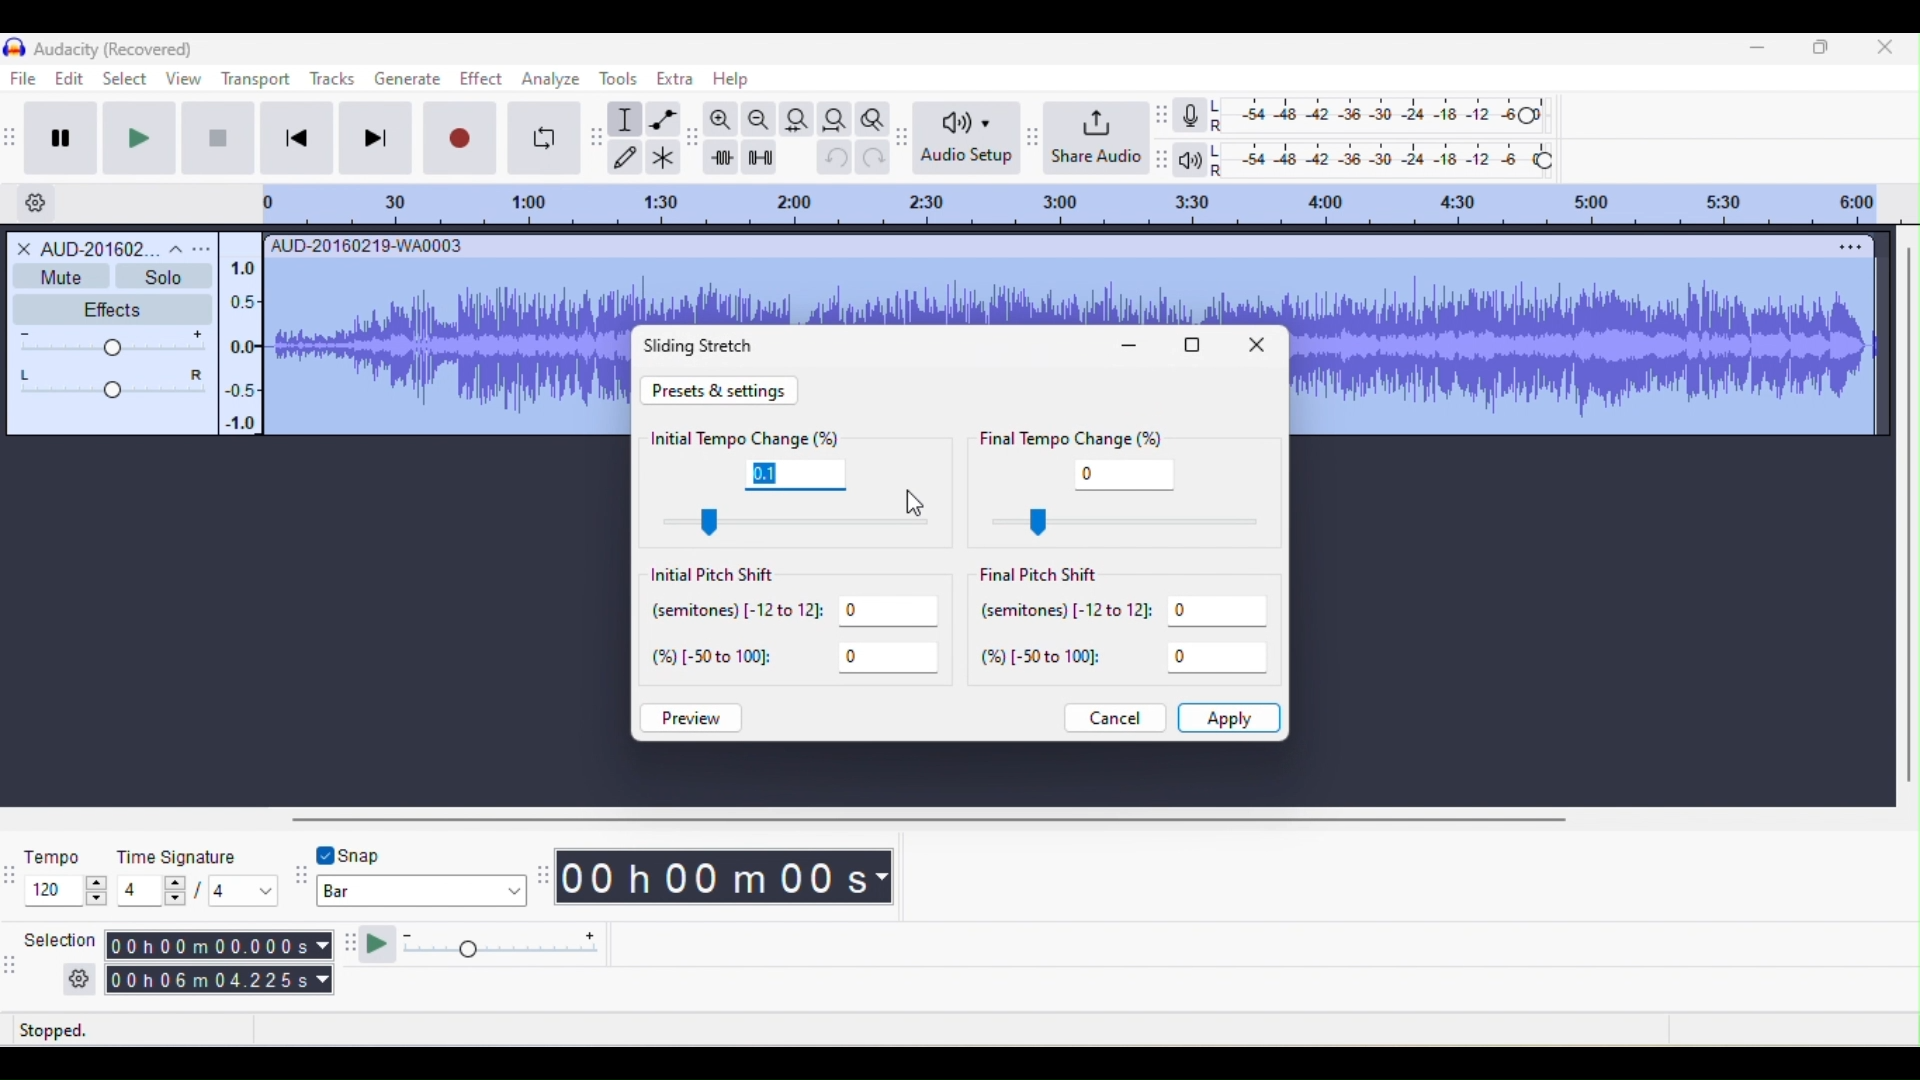 The image size is (1920, 1080). Describe the element at coordinates (1191, 163) in the screenshot. I see `playback meter` at that location.